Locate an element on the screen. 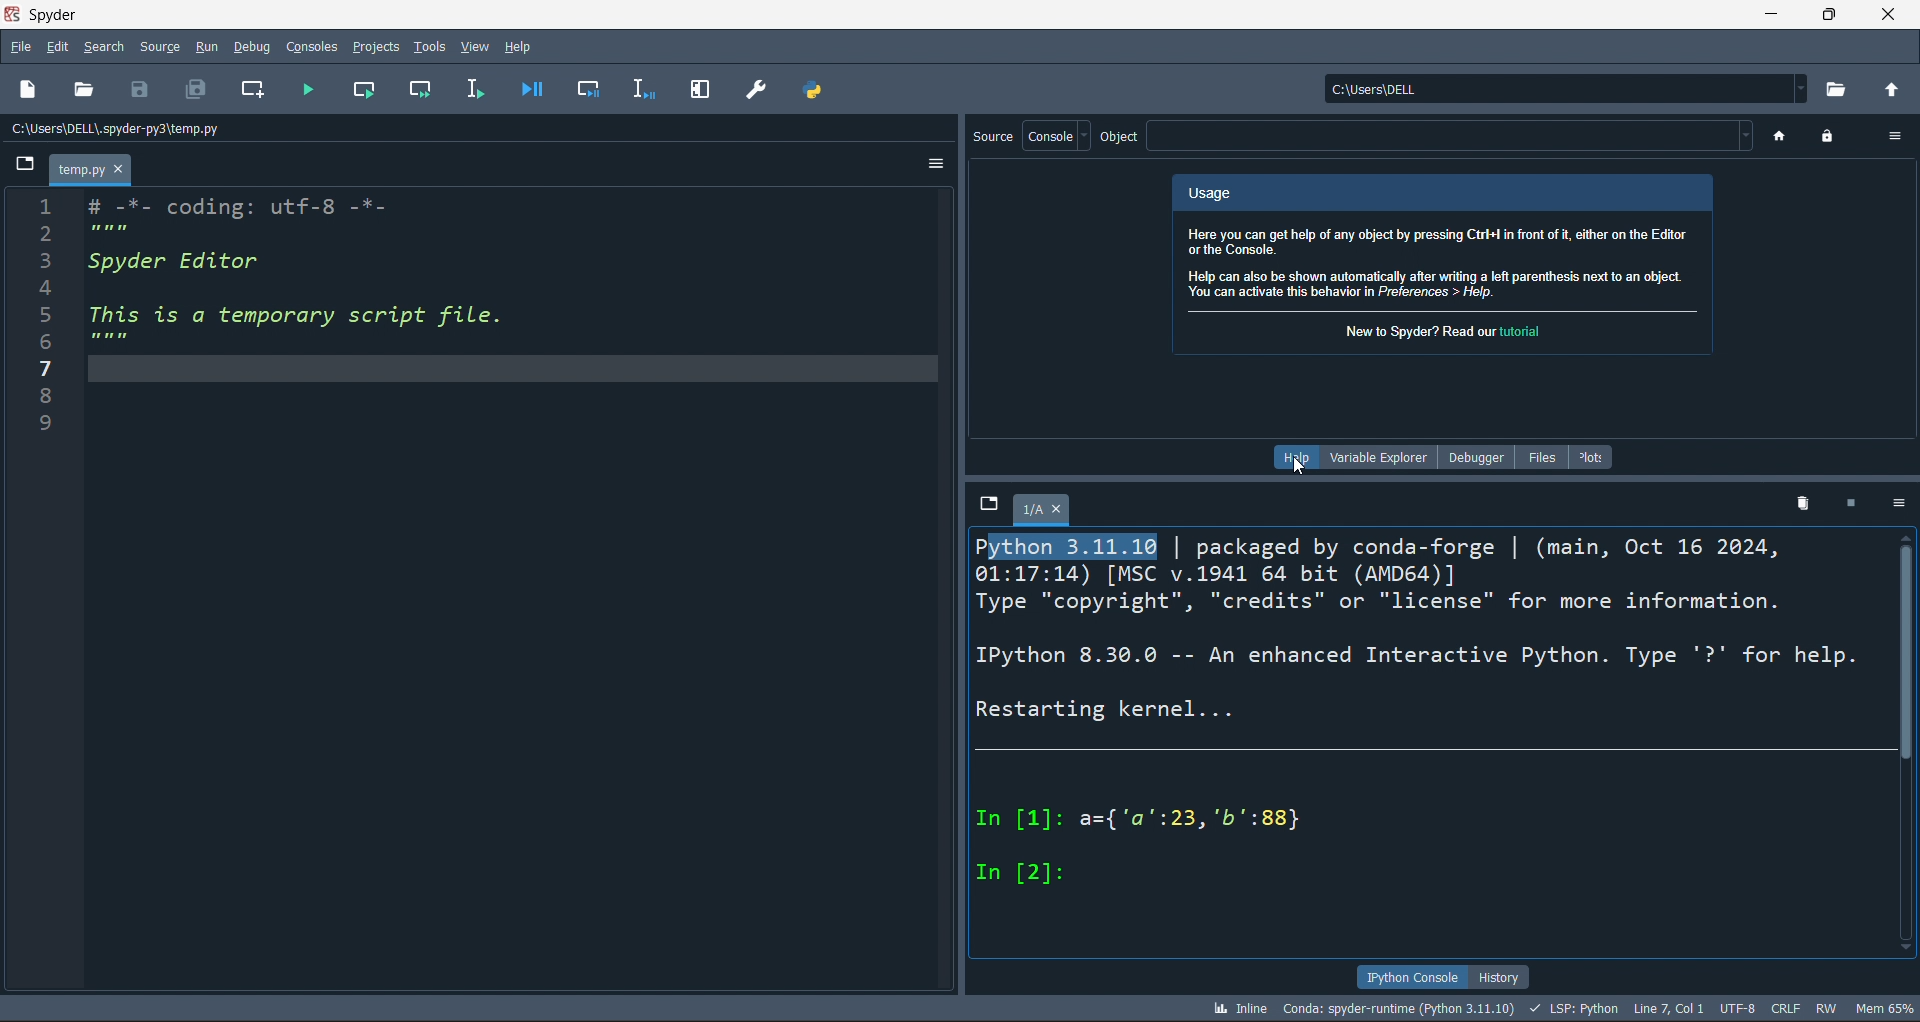  run is located at coordinates (202, 46).